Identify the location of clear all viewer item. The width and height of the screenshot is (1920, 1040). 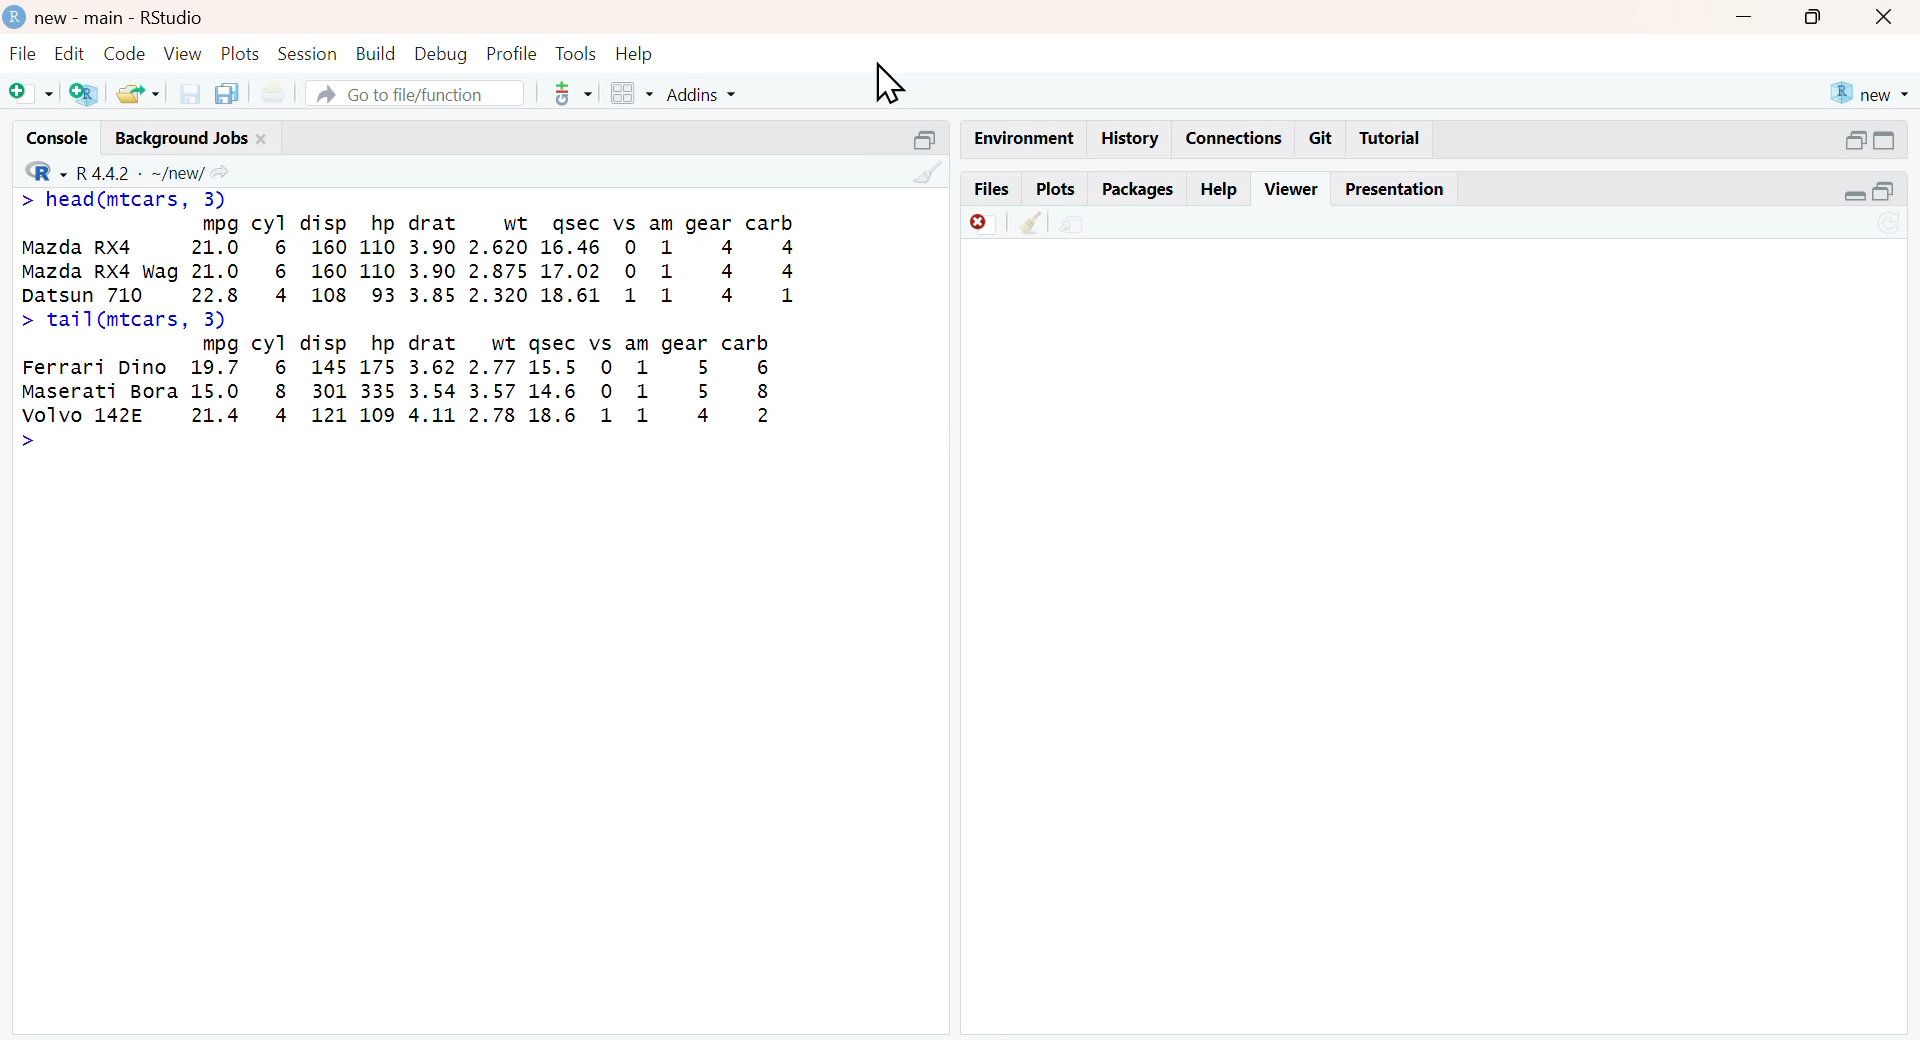
(1023, 225).